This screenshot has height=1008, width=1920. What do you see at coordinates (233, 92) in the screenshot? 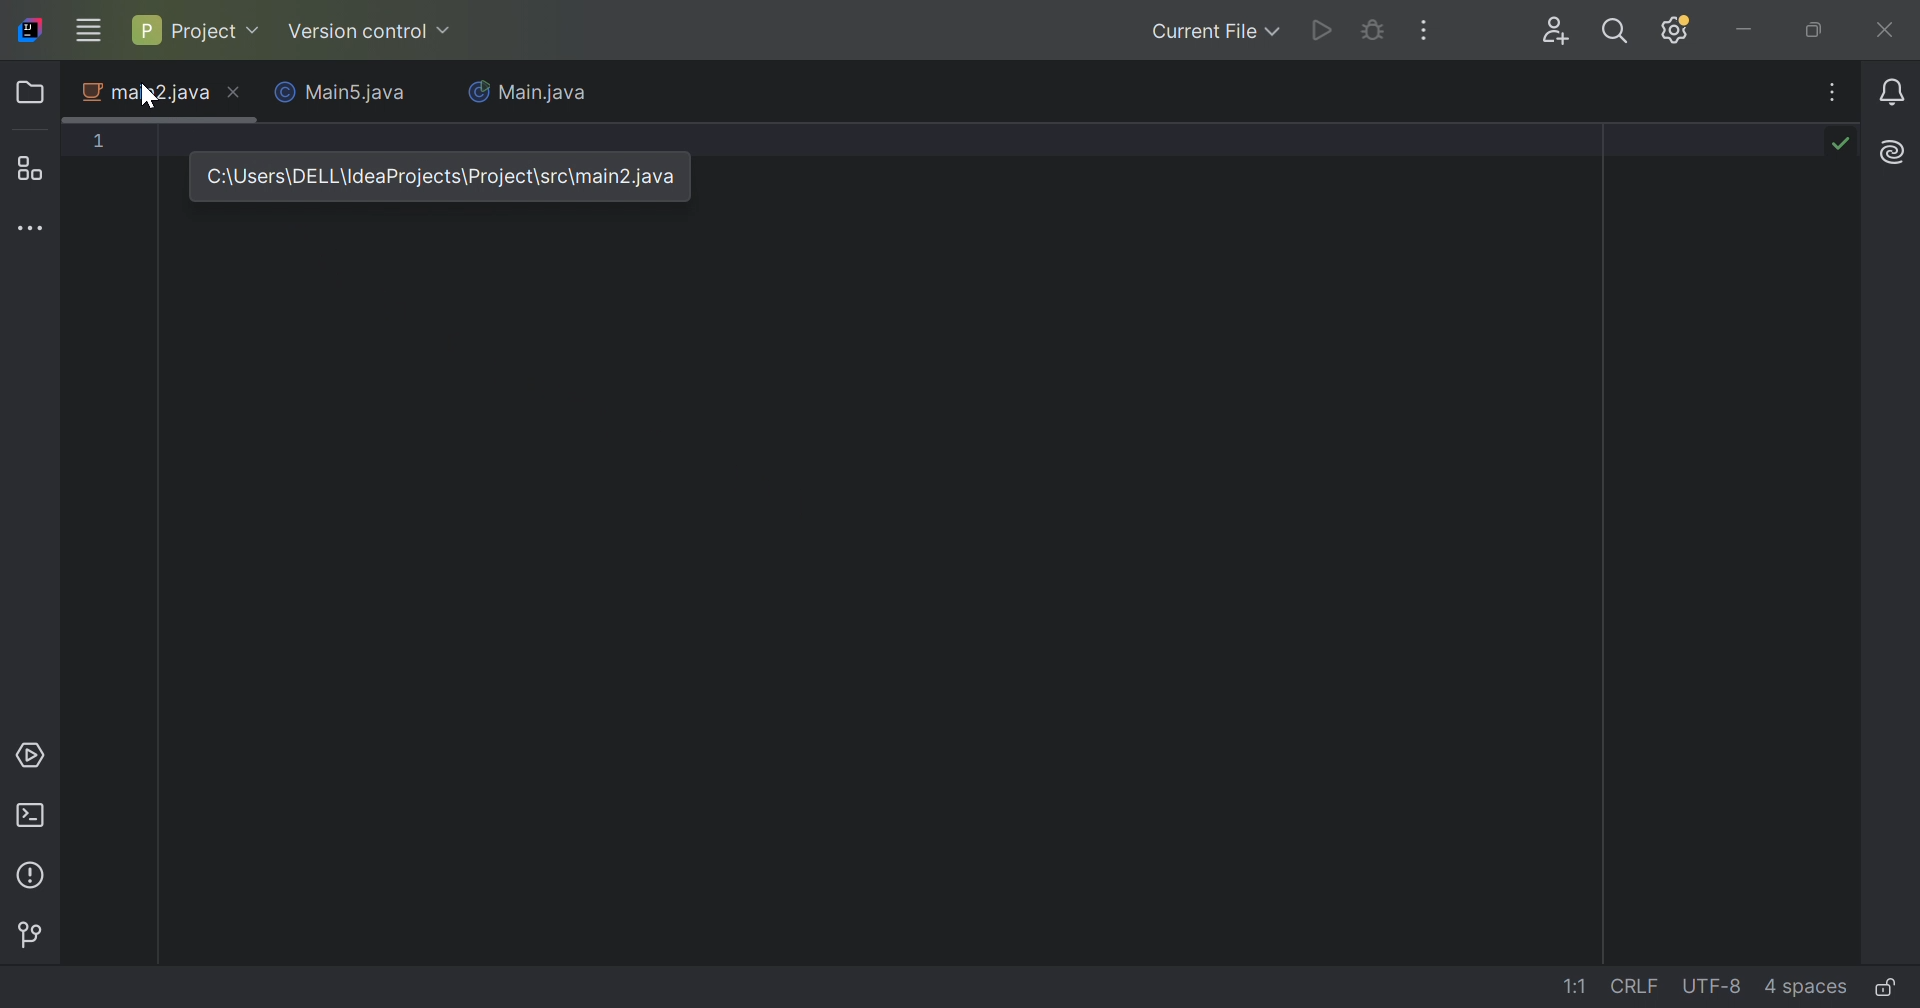
I see `Pinned tab` at bounding box center [233, 92].